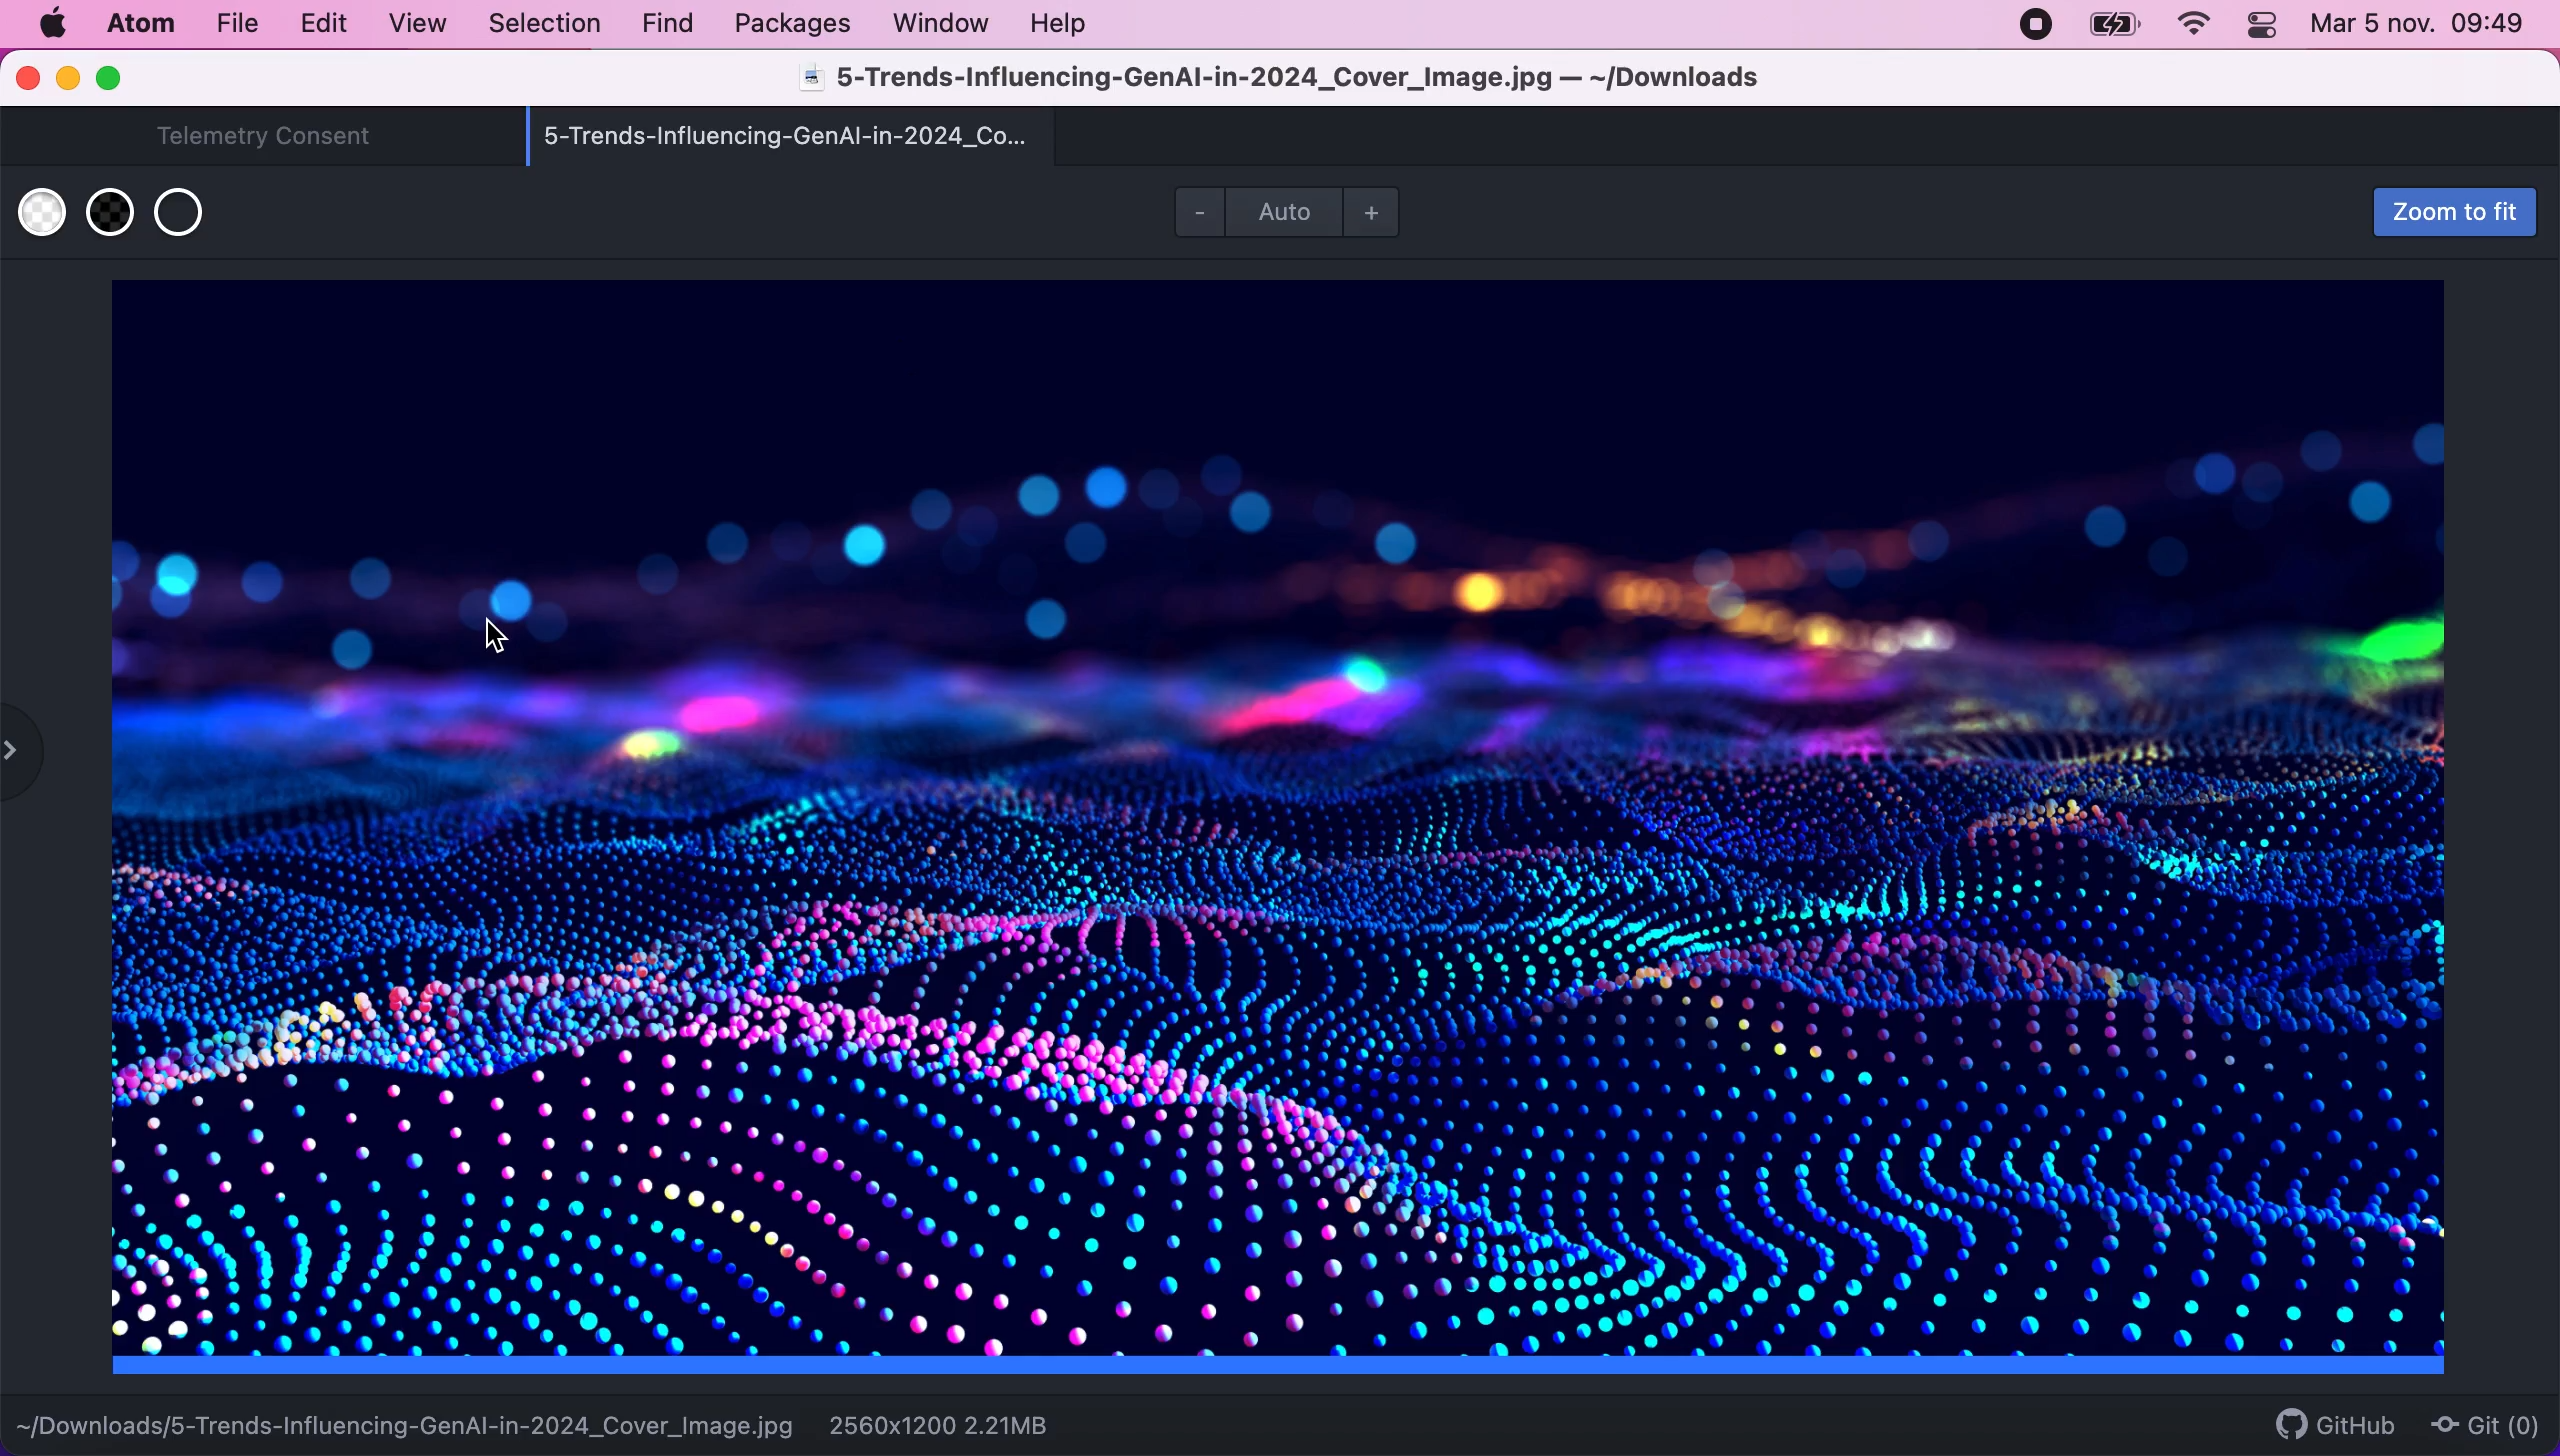 This screenshot has width=2560, height=1456. What do you see at coordinates (2038, 28) in the screenshot?
I see `recording stopped` at bounding box center [2038, 28].